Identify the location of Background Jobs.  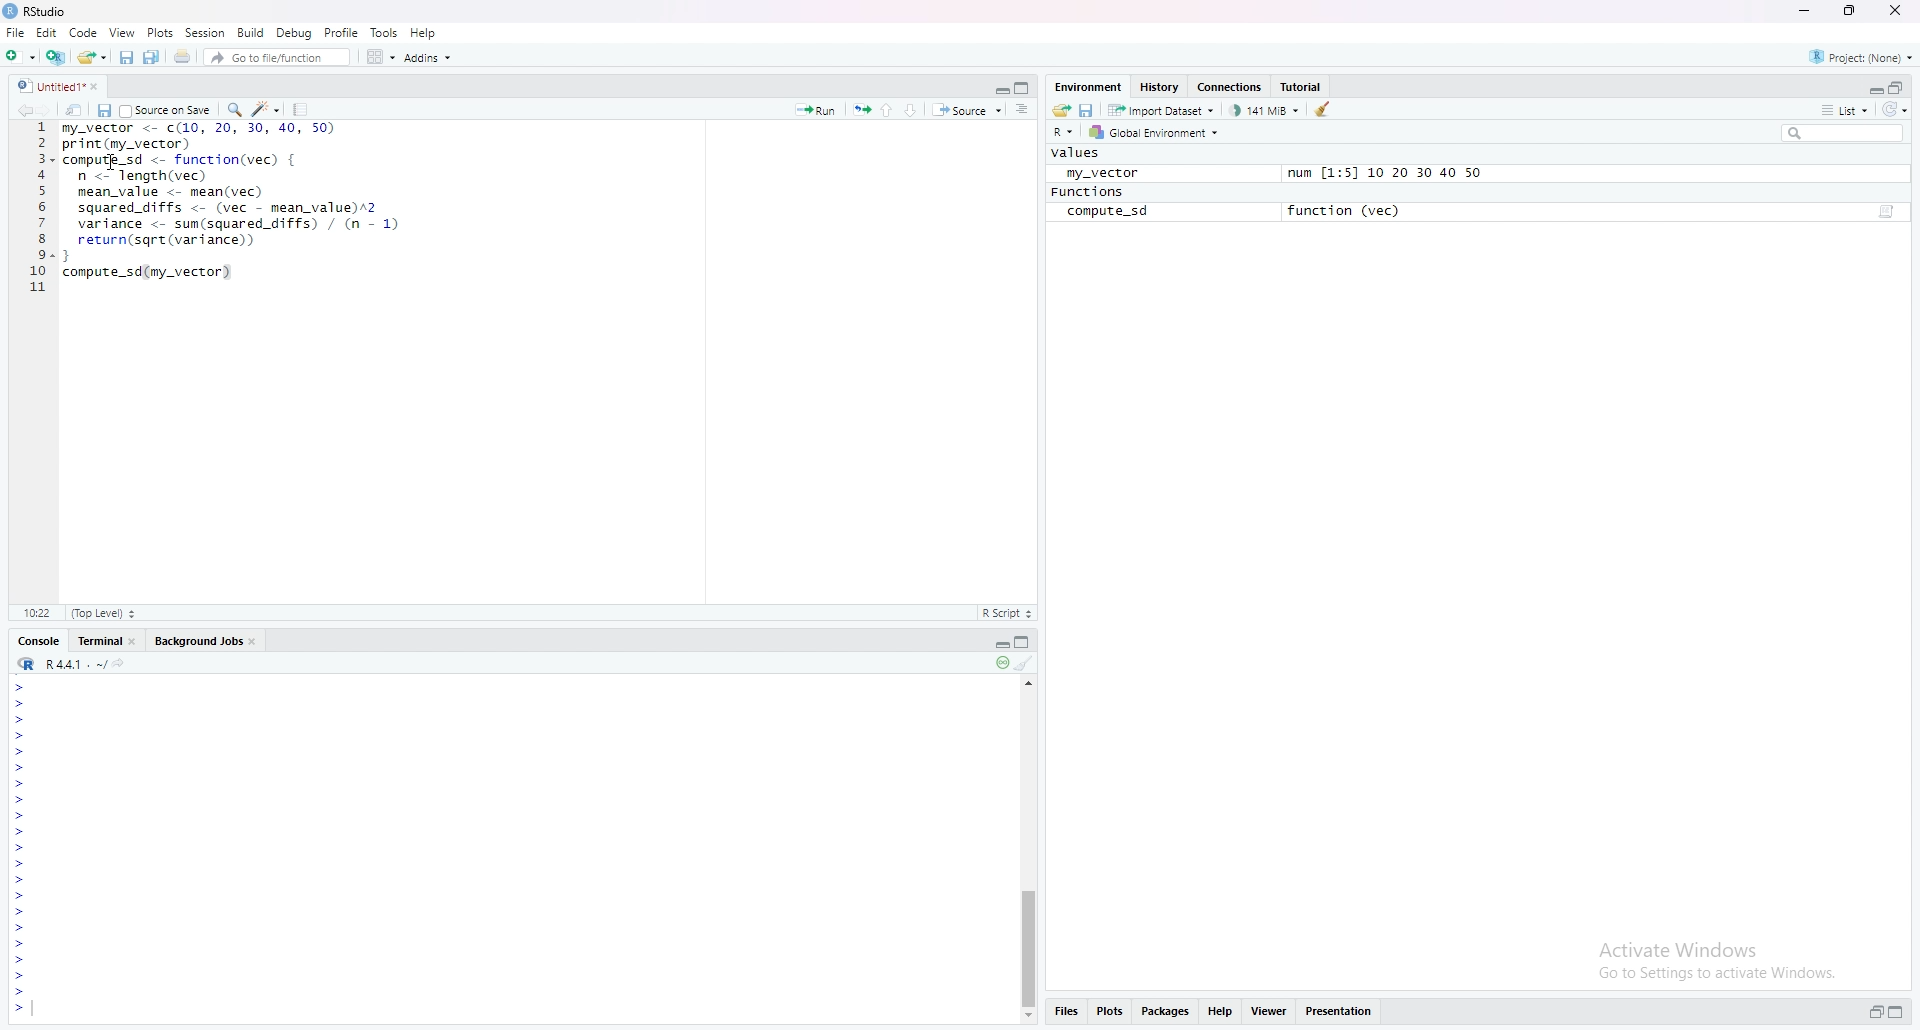
(205, 640).